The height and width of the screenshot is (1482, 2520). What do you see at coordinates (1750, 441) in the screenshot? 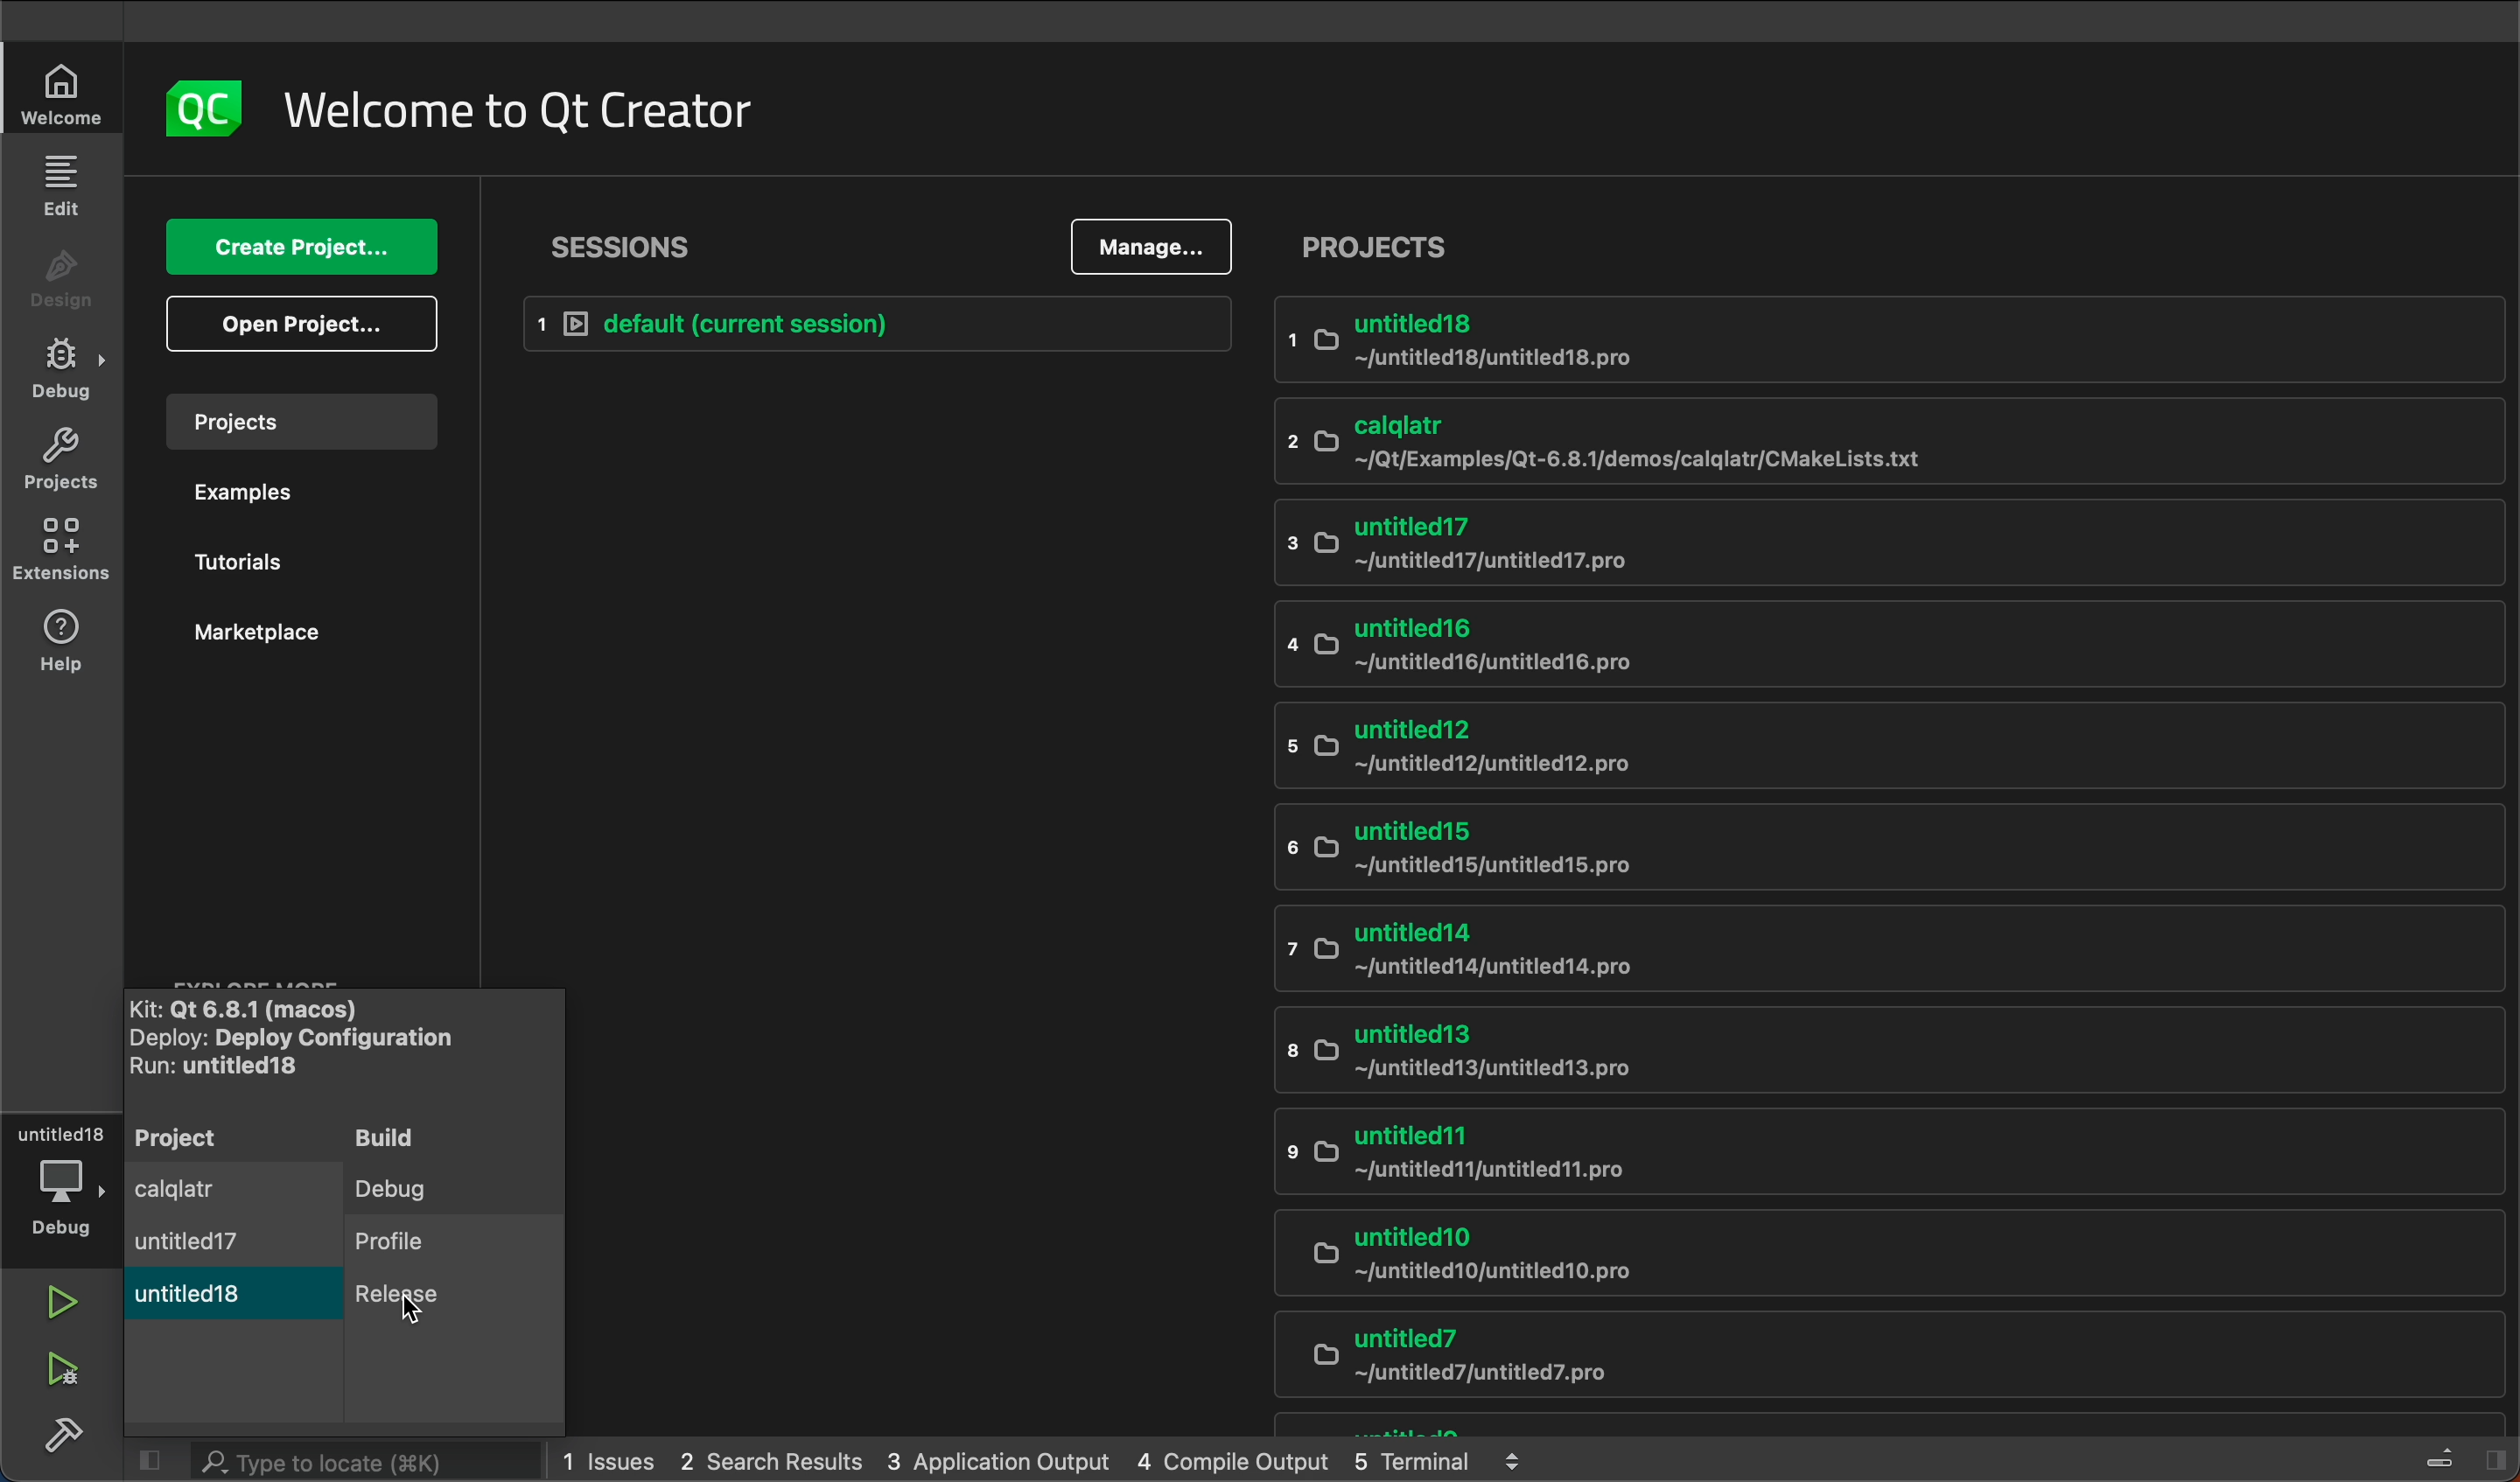
I see `calqlatr` at bounding box center [1750, 441].